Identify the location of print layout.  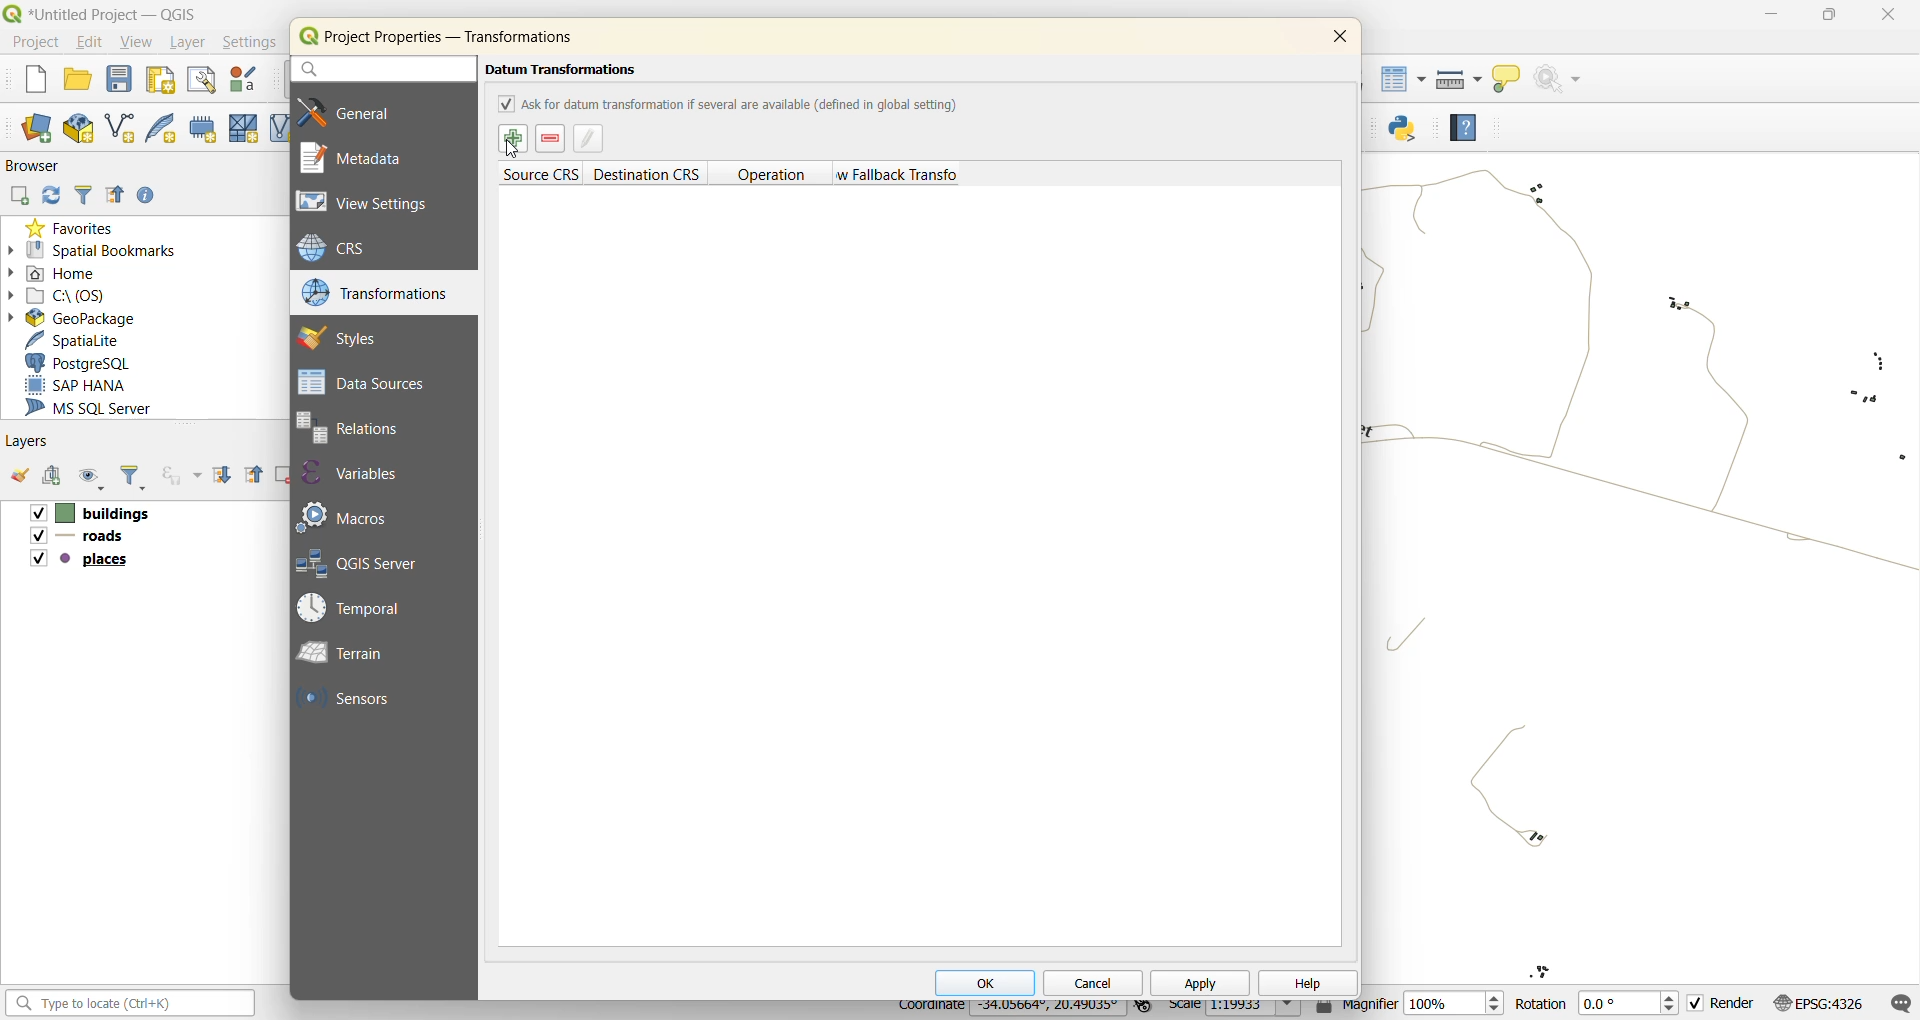
(162, 79).